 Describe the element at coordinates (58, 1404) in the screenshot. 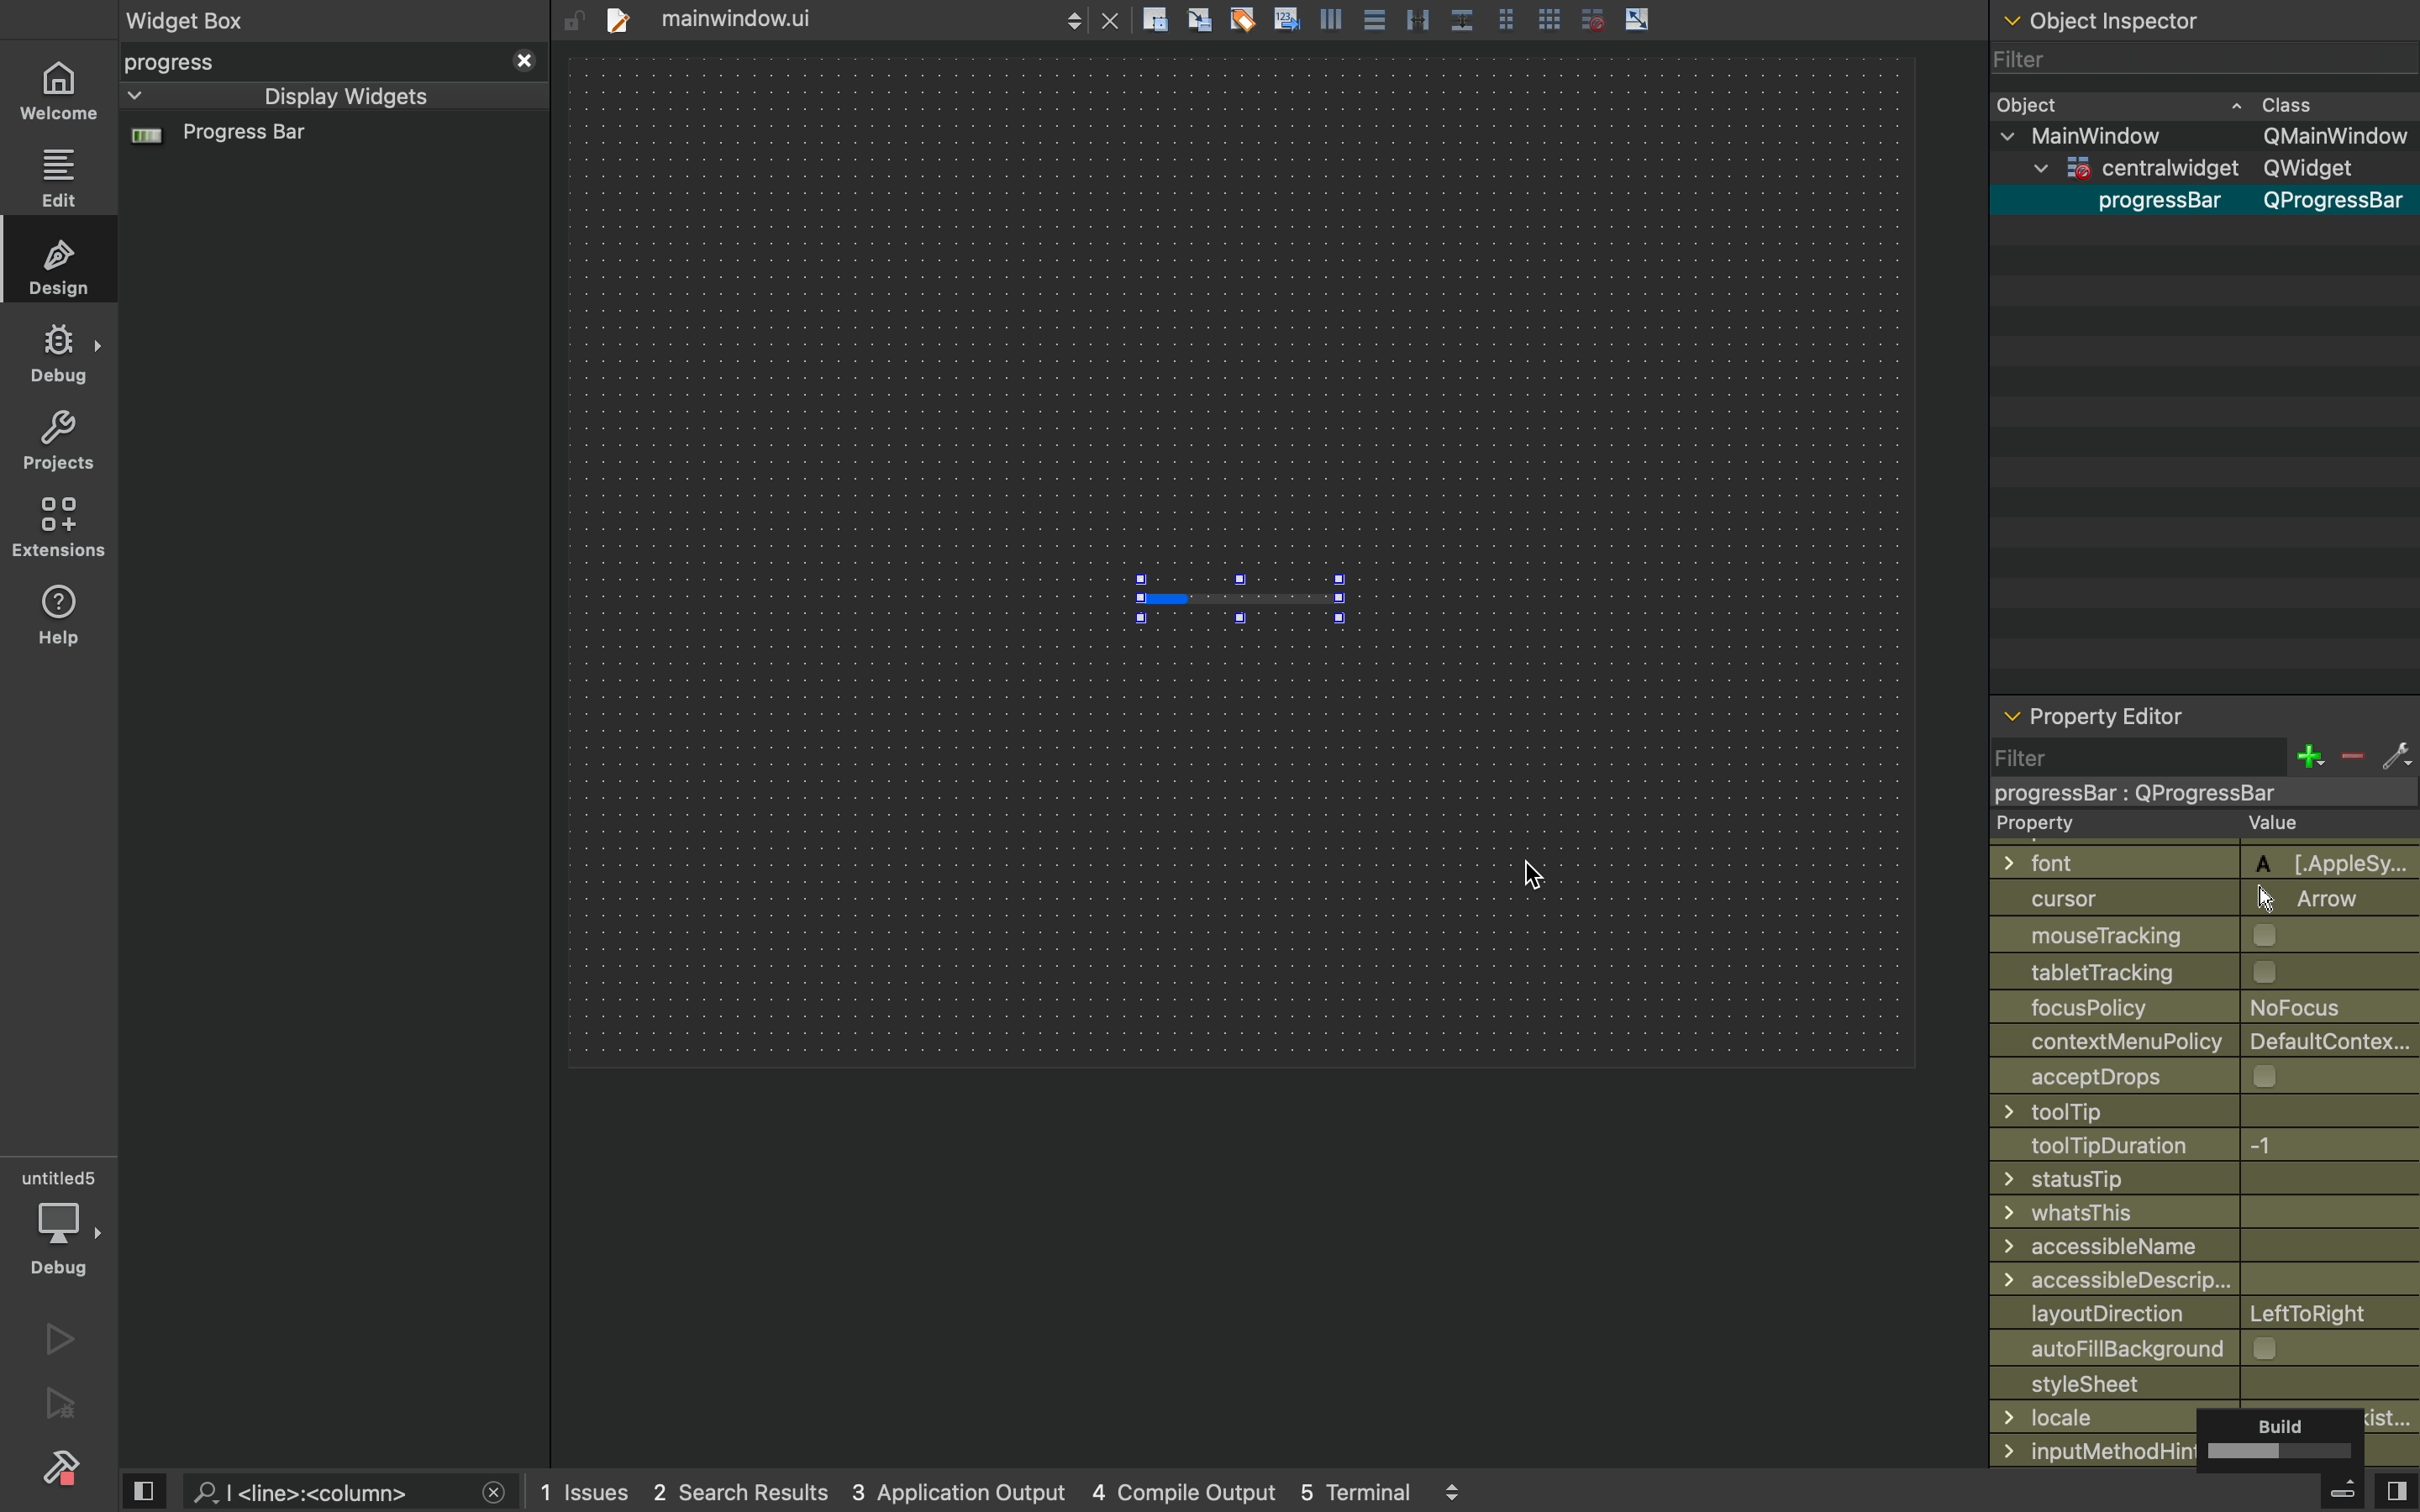

I see `run and build` at that location.